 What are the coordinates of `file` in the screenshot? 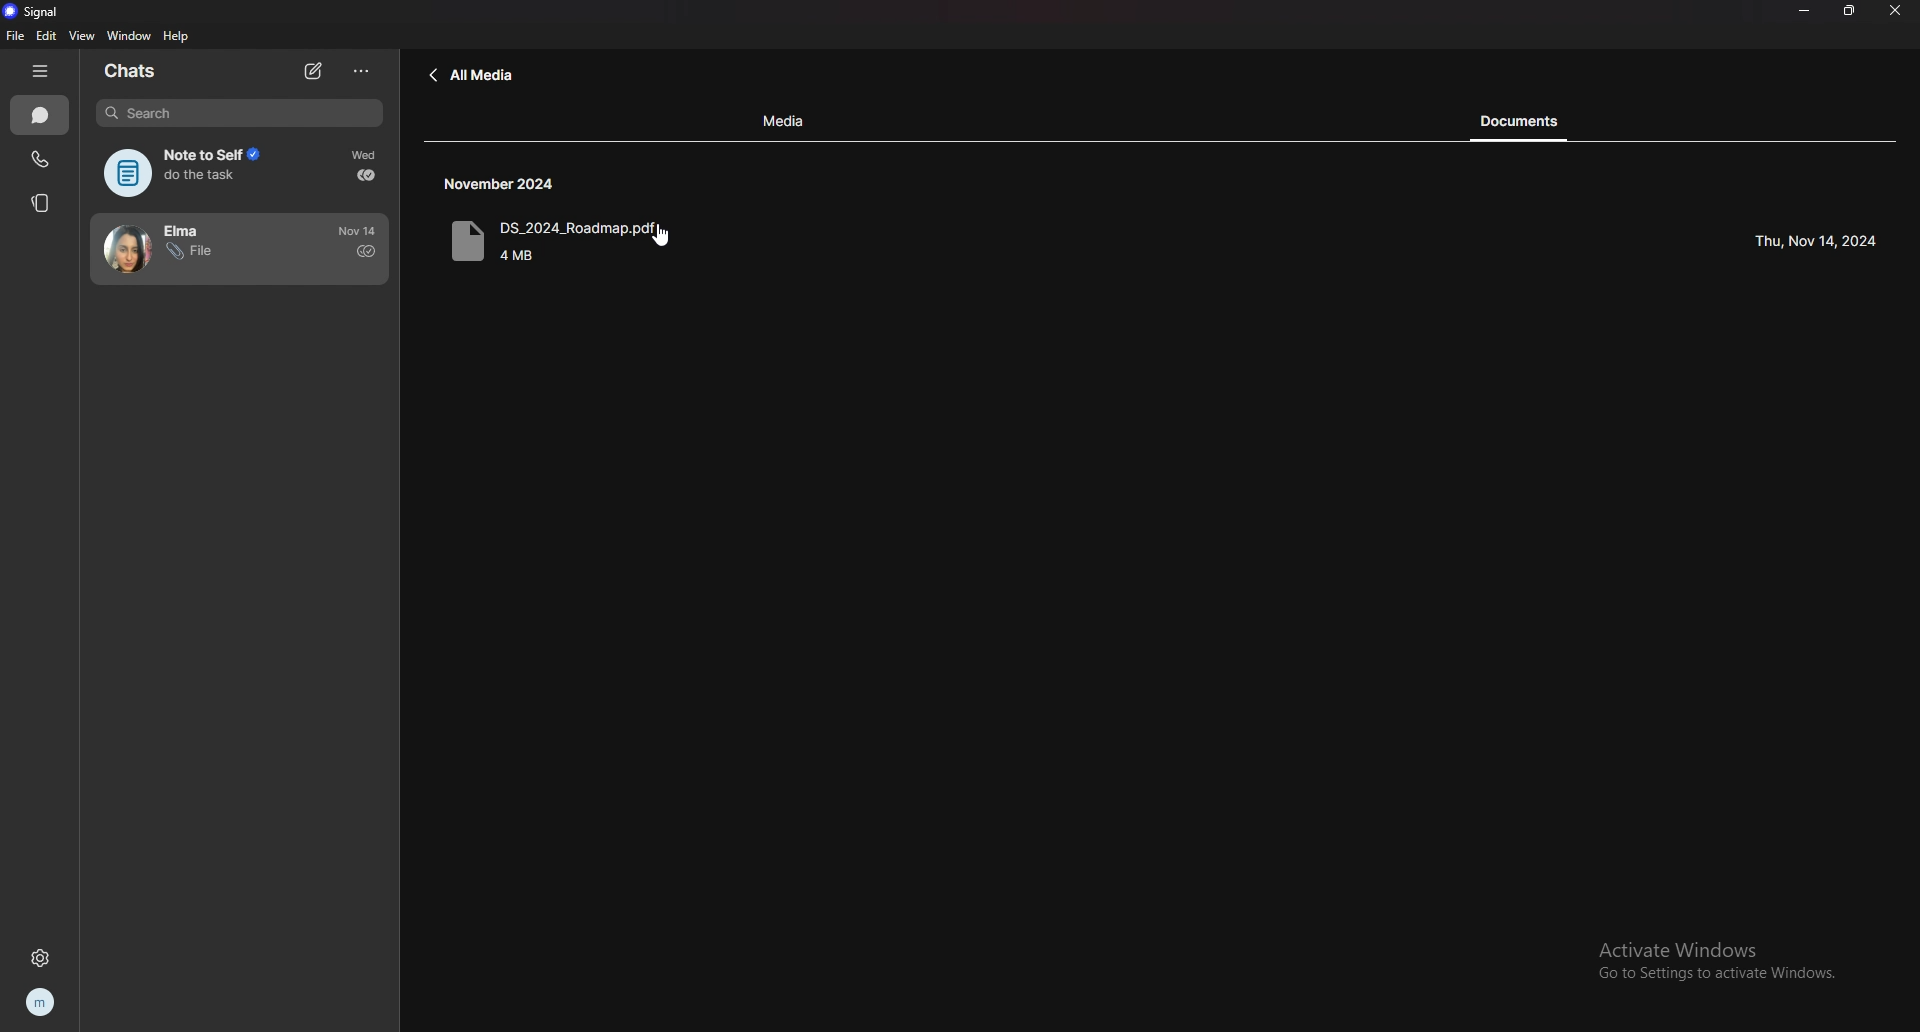 It's located at (15, 36).